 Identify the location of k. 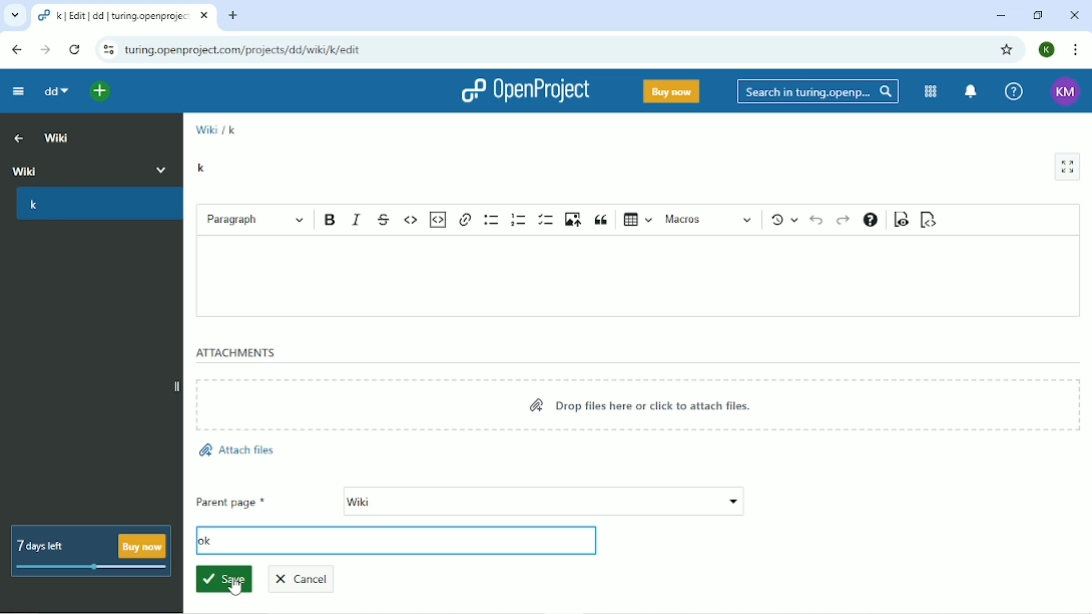
(233, 129).